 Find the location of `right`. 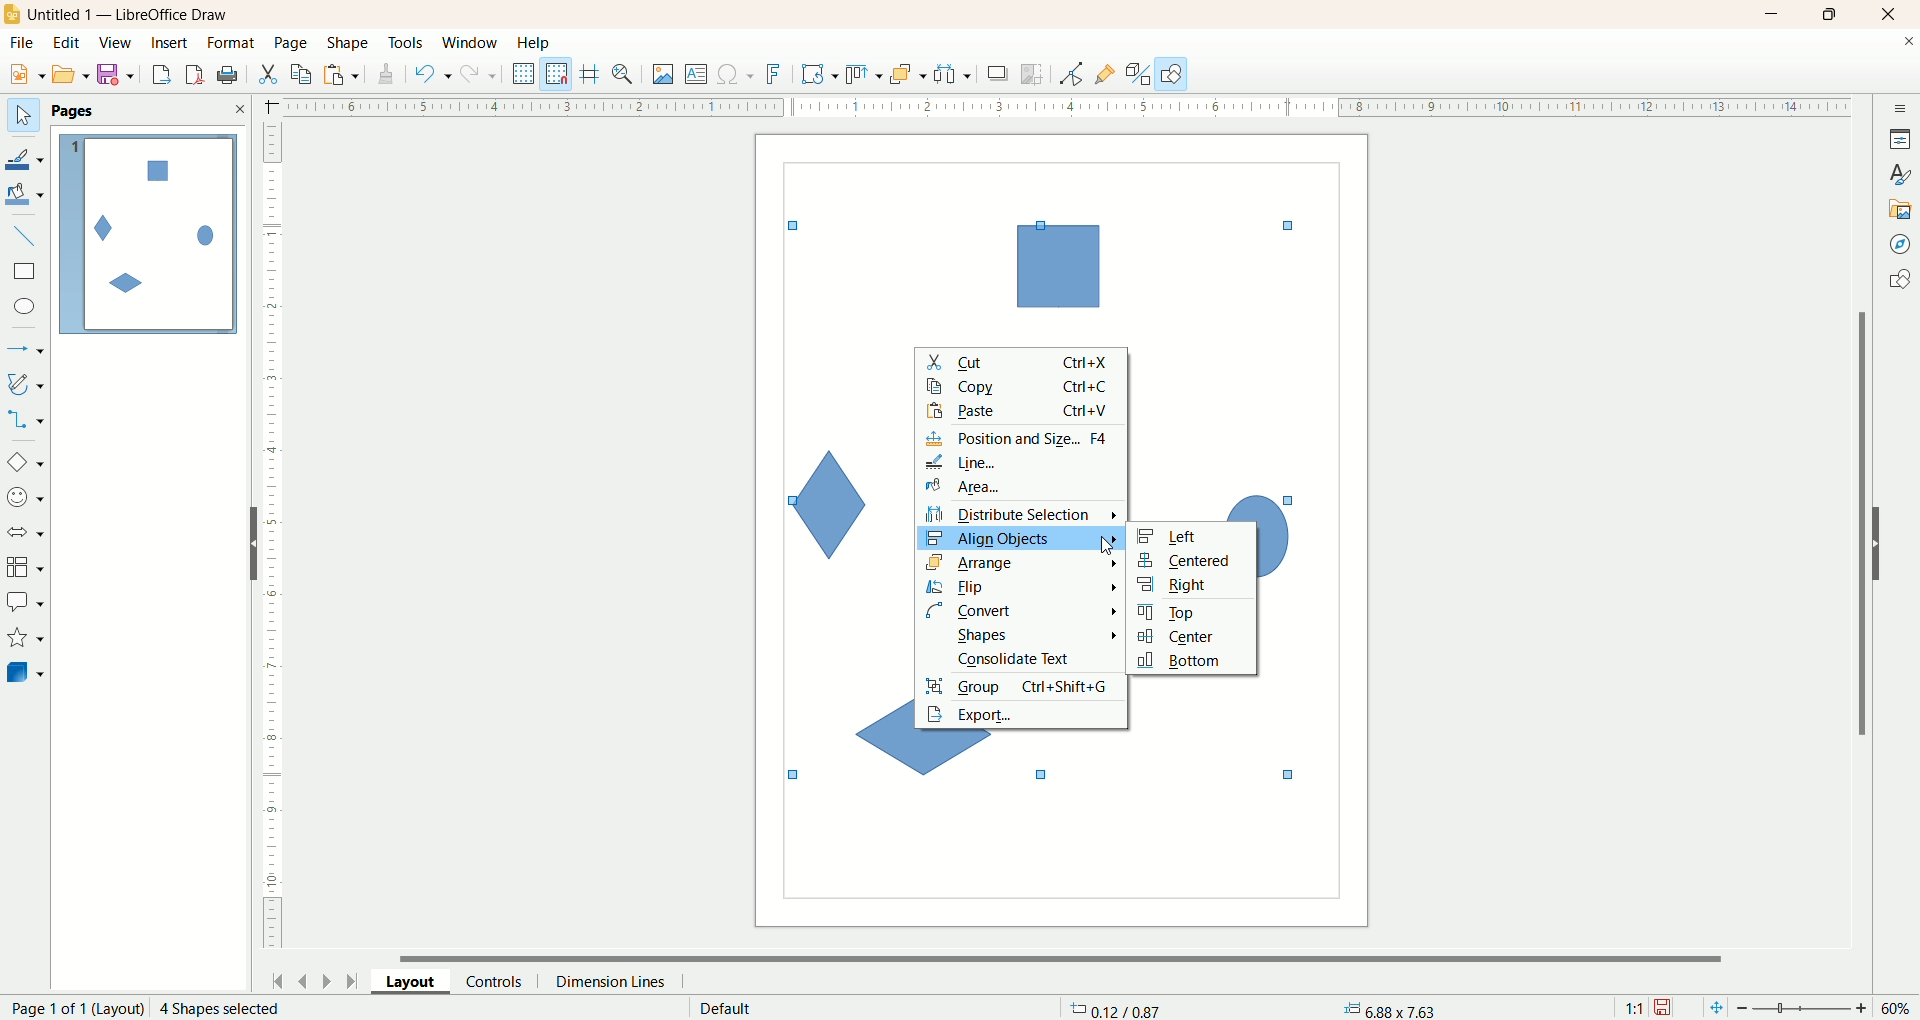

right is located at coordinates (1190, 586).